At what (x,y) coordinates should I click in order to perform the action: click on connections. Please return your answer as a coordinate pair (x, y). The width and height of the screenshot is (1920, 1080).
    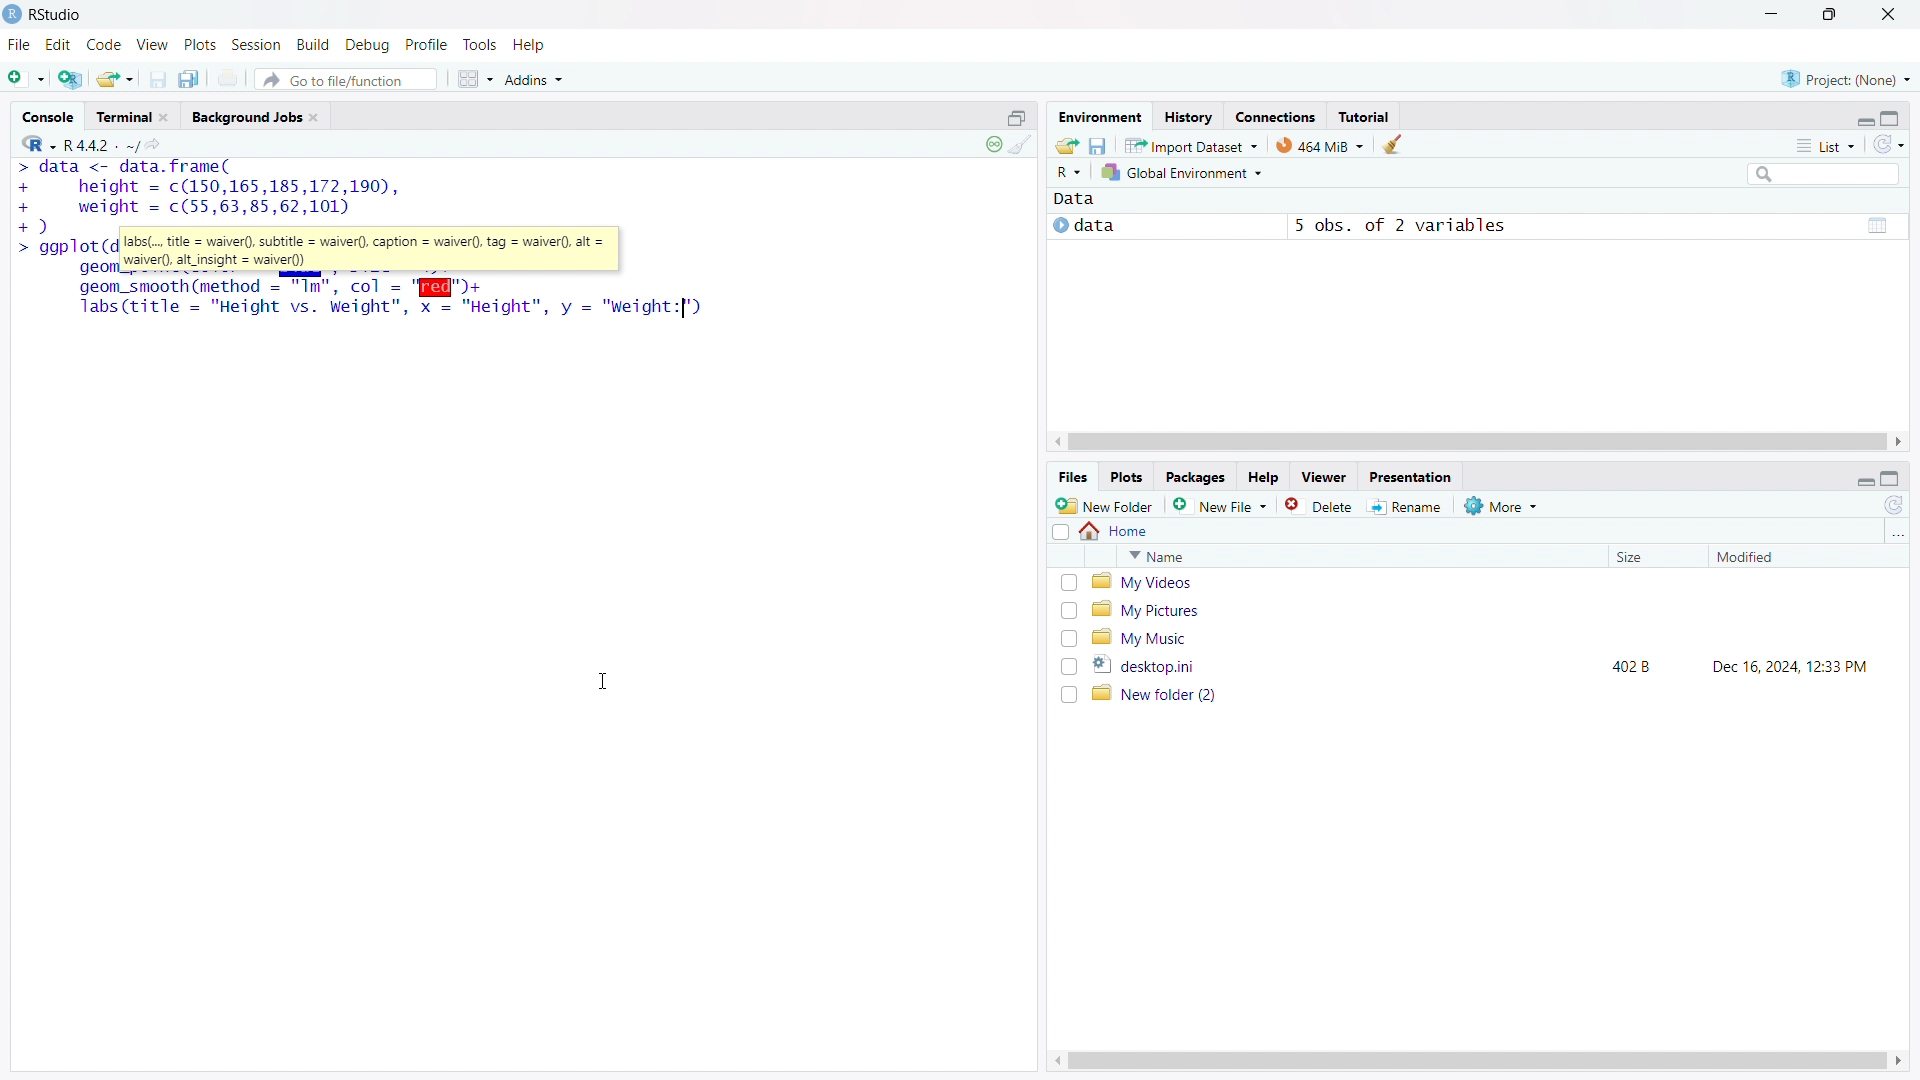
    Looking at the image, I should click on (1275, 116).